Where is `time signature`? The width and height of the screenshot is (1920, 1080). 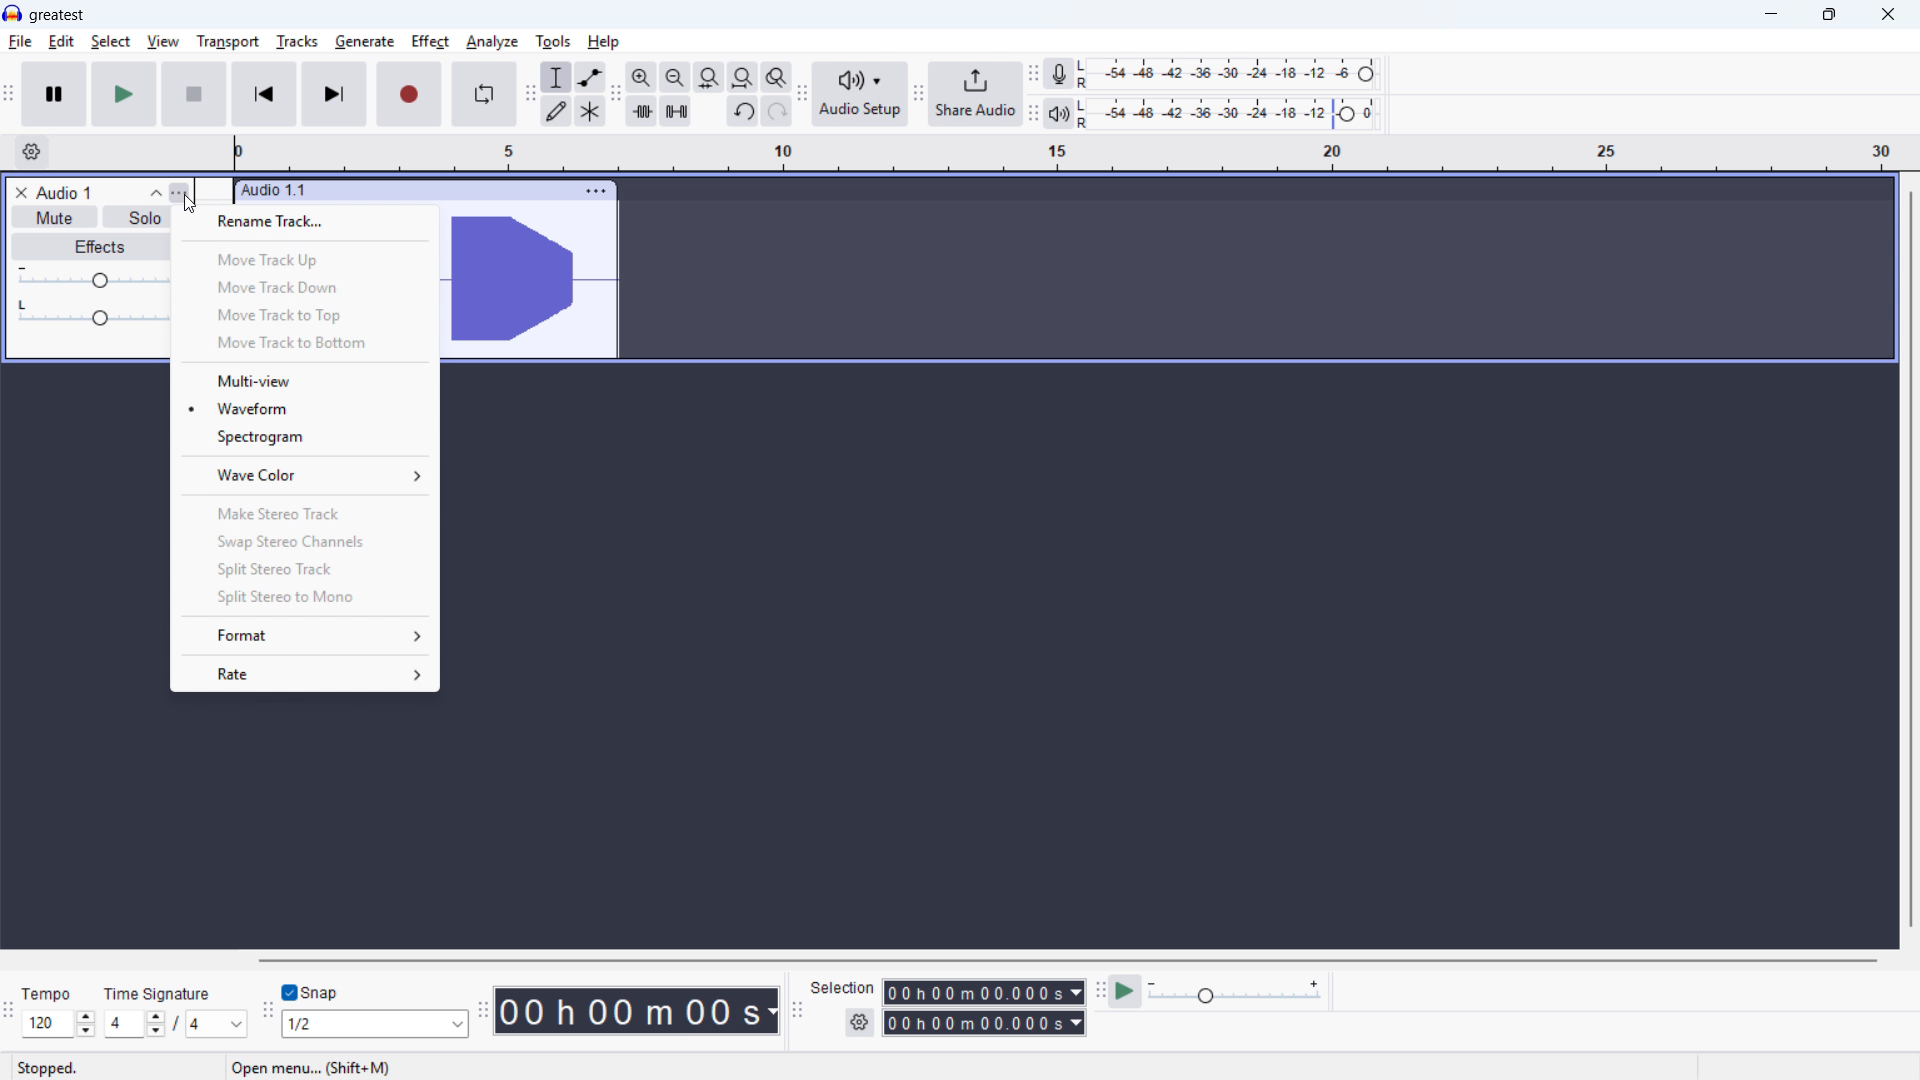 time signature is located at coordinates (159, 994).